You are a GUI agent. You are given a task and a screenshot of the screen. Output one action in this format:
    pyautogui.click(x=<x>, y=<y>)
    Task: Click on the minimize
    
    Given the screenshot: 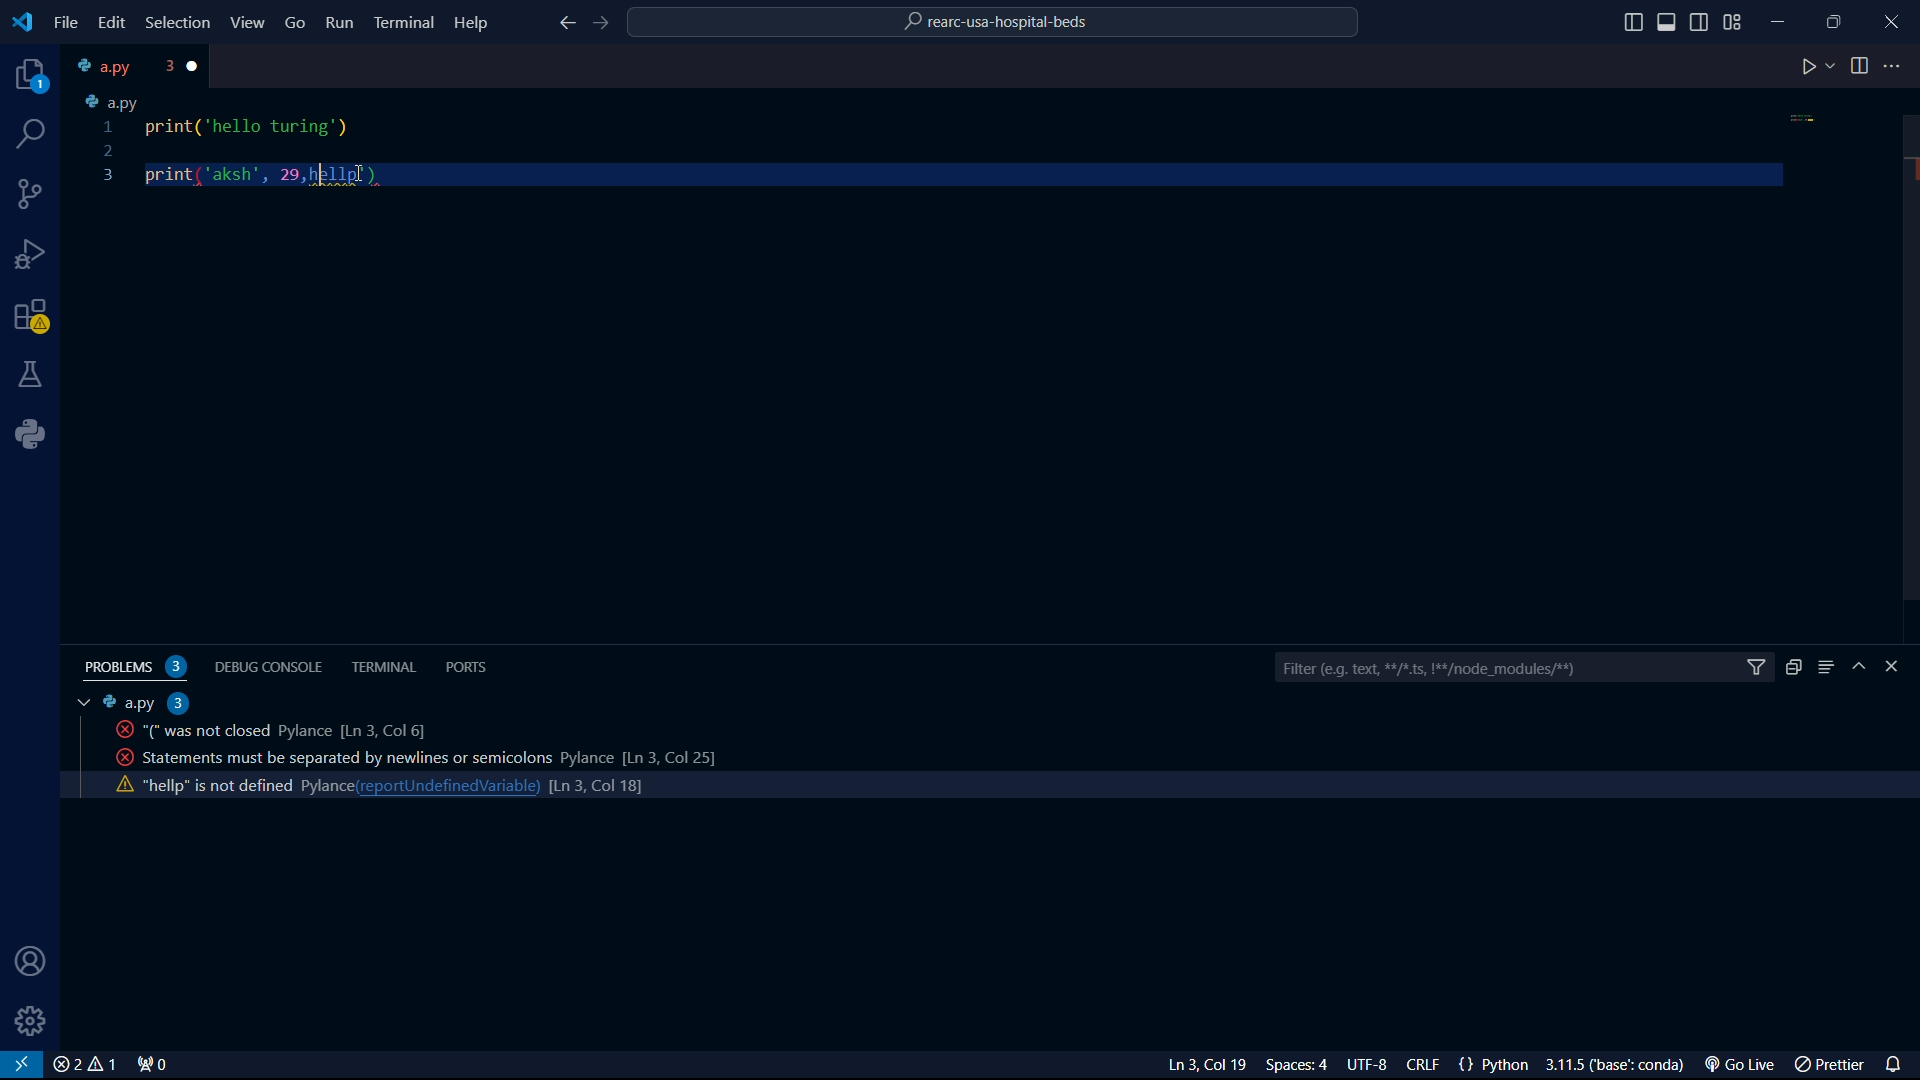 What is the action you would take?
    pyautogui.click(x=1784, y=17)
    